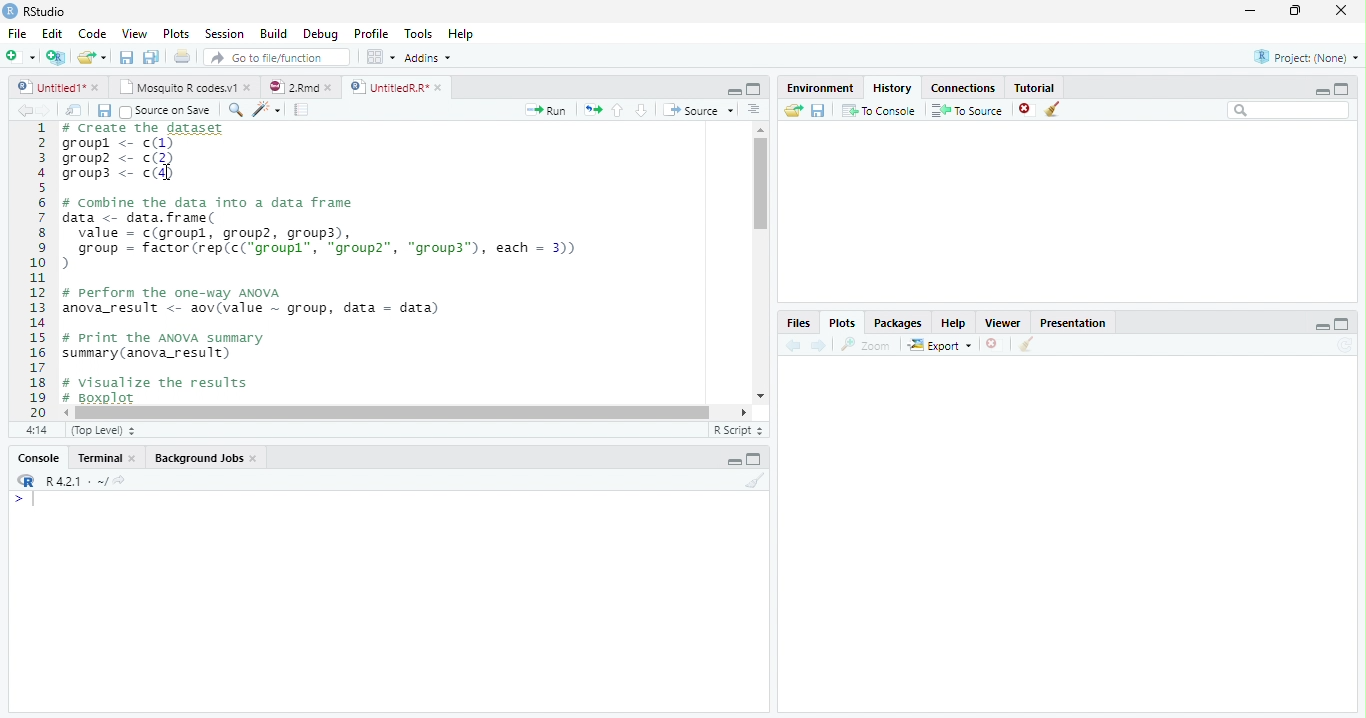 The width and height of the screenshot is (1366, 718). Describe the element at coordinates (92, 57) in the screenshot. I see `Open an existing file` at that location.